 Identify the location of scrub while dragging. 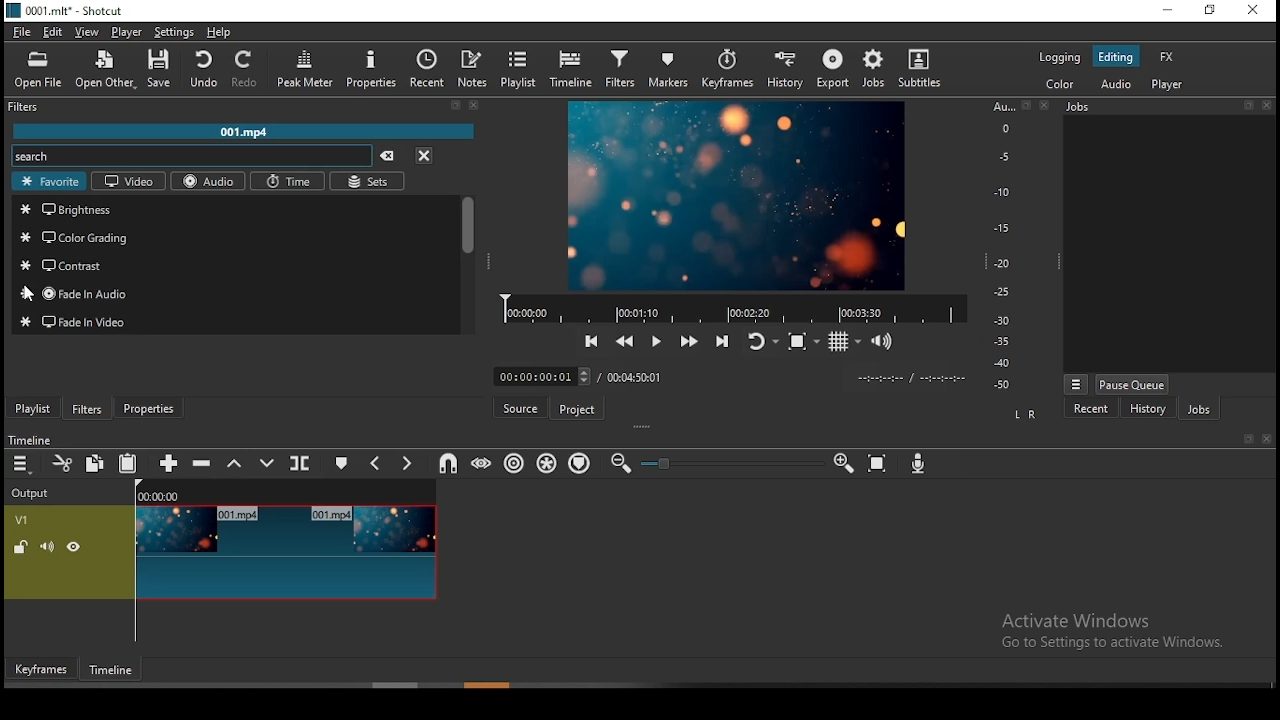
(482, 464).